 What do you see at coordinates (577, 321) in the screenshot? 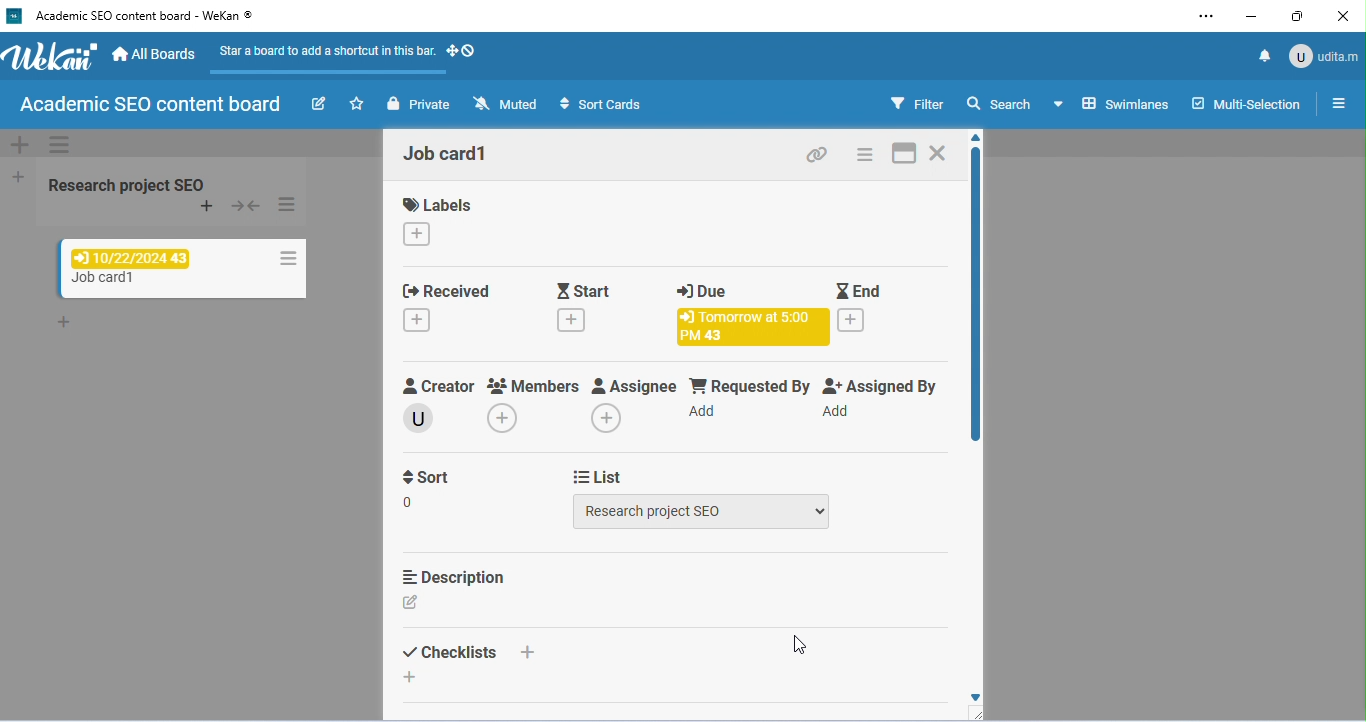
I see `add starting date` at bounding box center [577, 321].